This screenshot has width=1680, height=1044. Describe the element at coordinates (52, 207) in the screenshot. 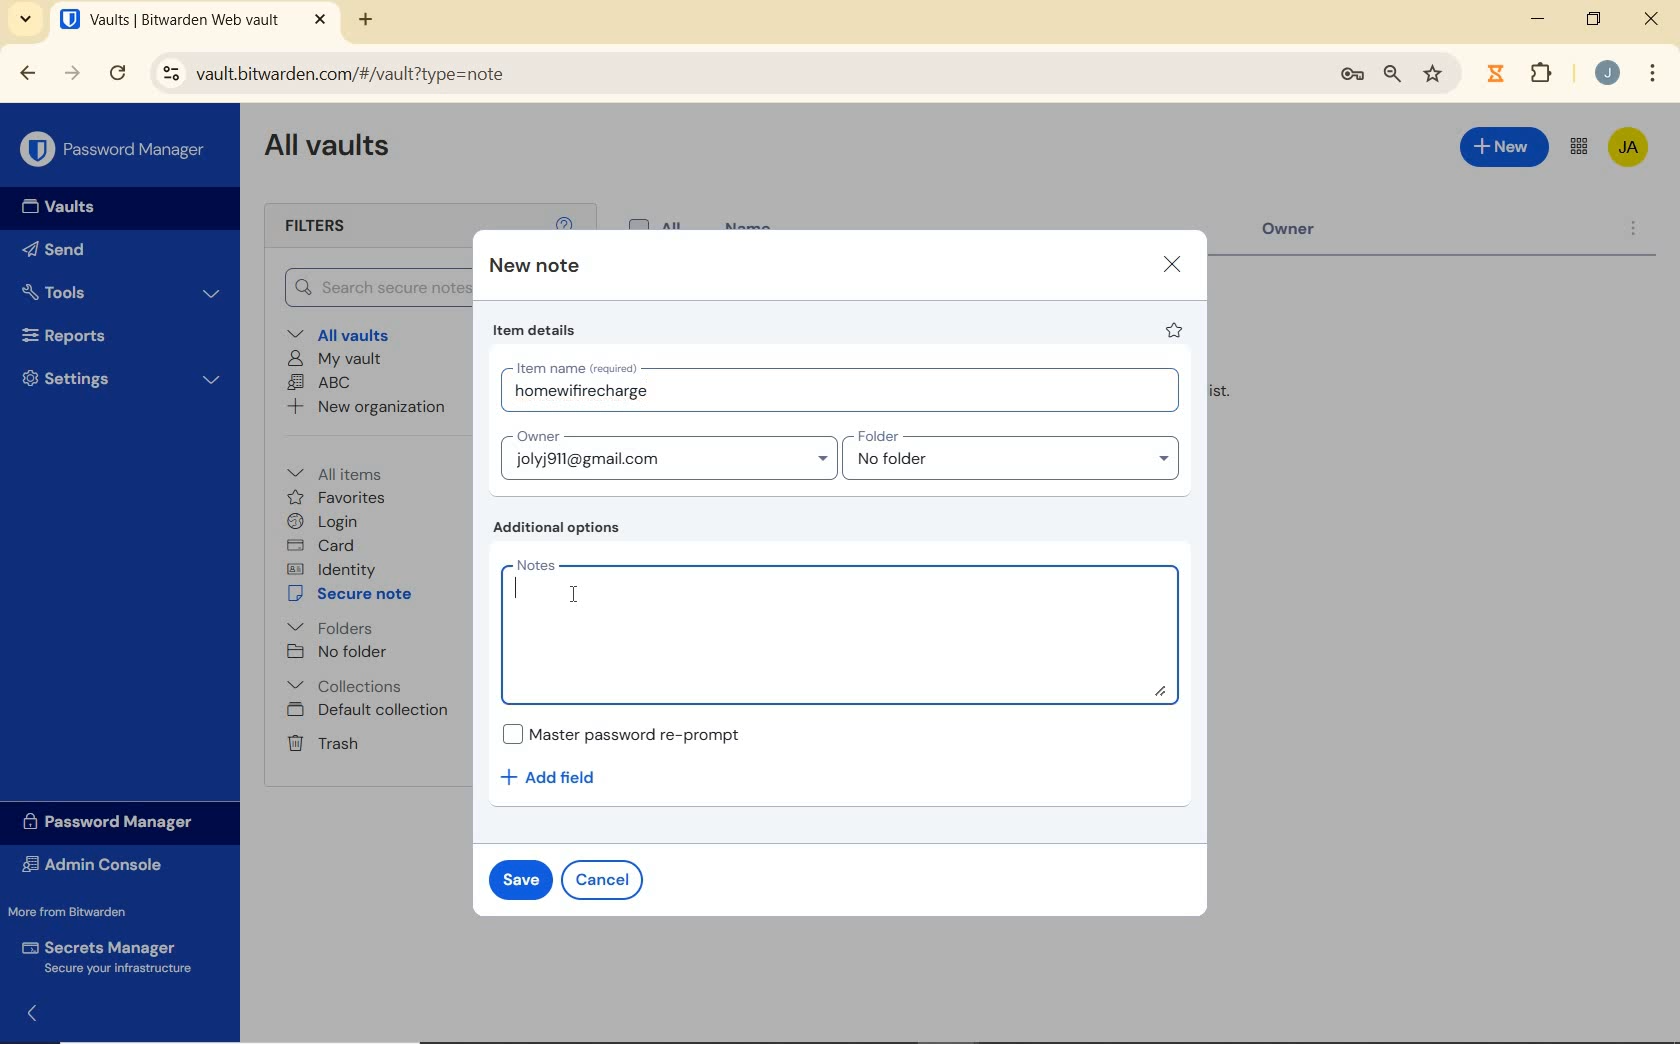

I see `Vaults` at that location.